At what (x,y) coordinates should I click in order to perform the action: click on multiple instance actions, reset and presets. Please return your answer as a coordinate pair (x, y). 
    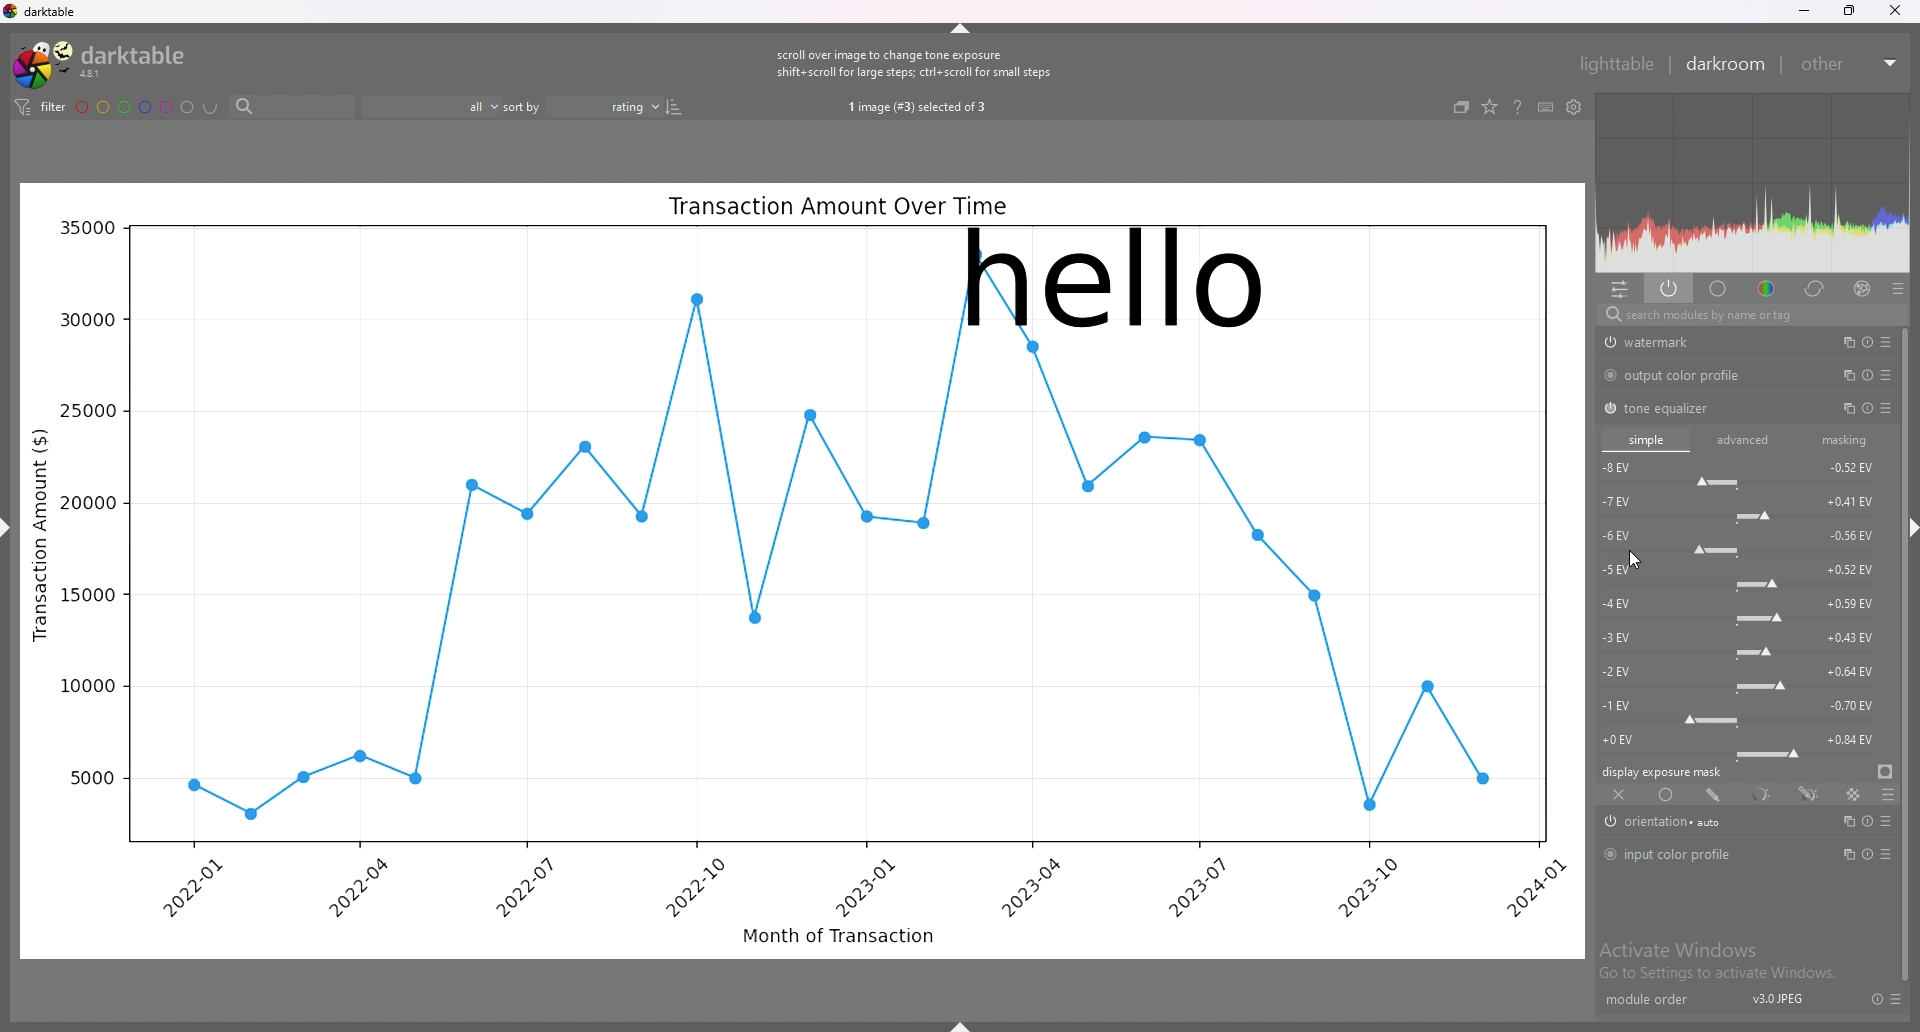
    Looking at the image, I should click on (1866, 822).